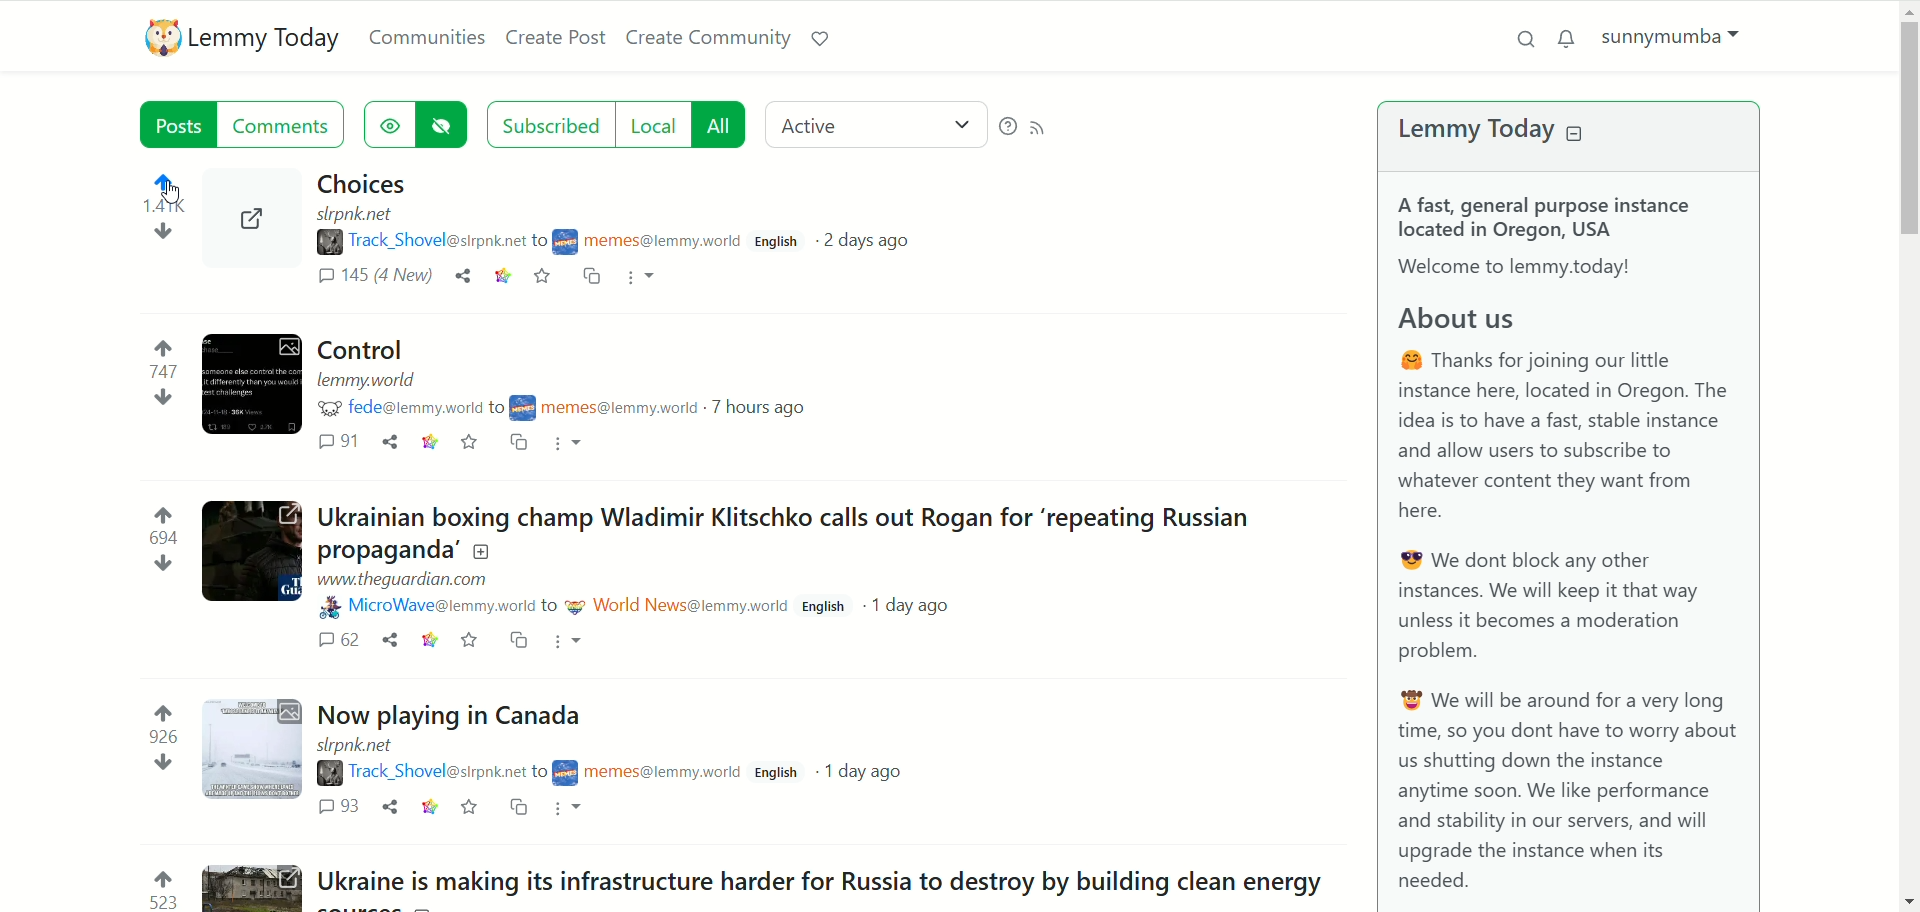  Describe the element at coordinates (168, 349) in the screenshot. I see `upvote` at that location.